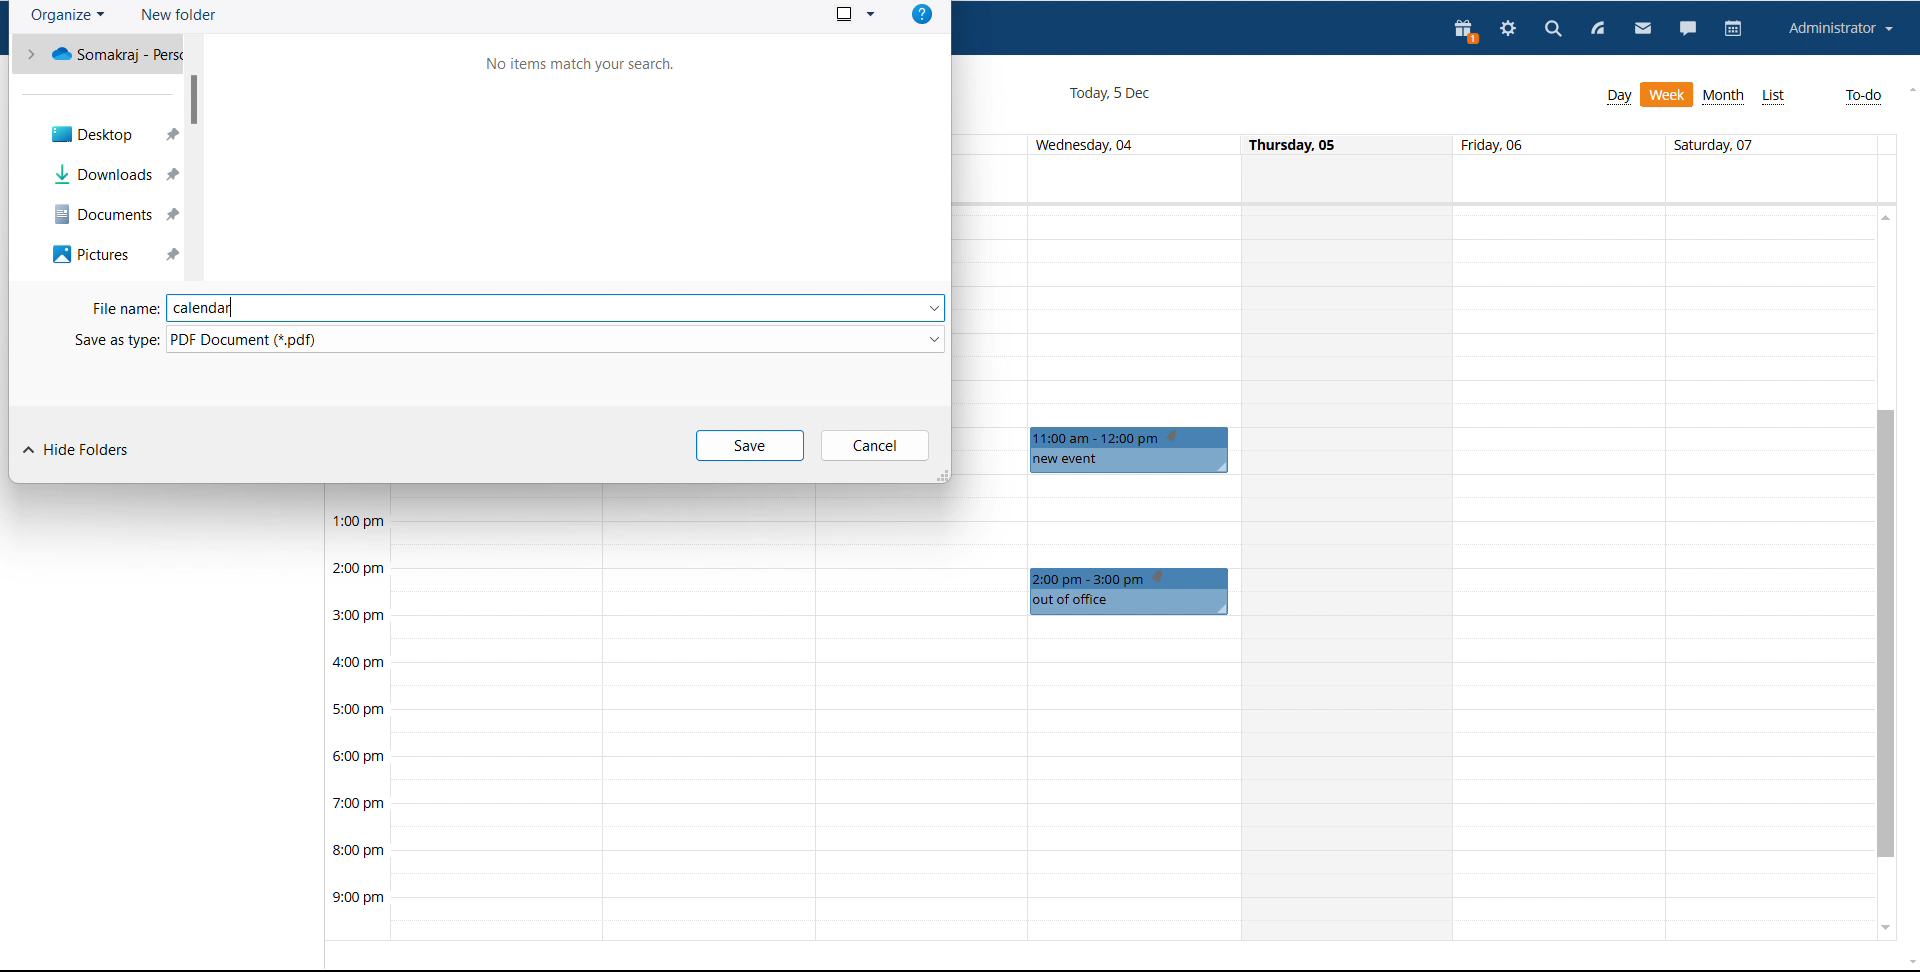 This screenshot has width=1920, height=972. Describe the element at coordinates (1842, 29) in the screenshot. I see `account` at that location.